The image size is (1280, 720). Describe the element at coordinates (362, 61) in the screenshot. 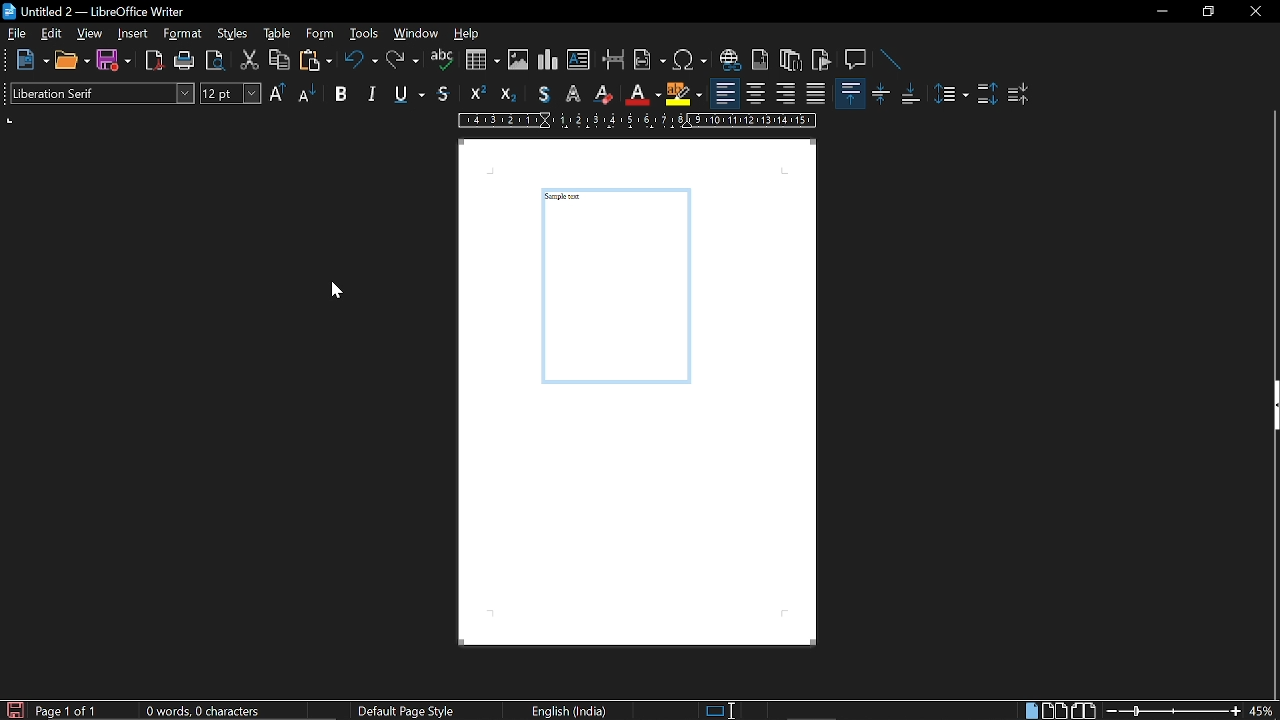

I see `undo` at that location.